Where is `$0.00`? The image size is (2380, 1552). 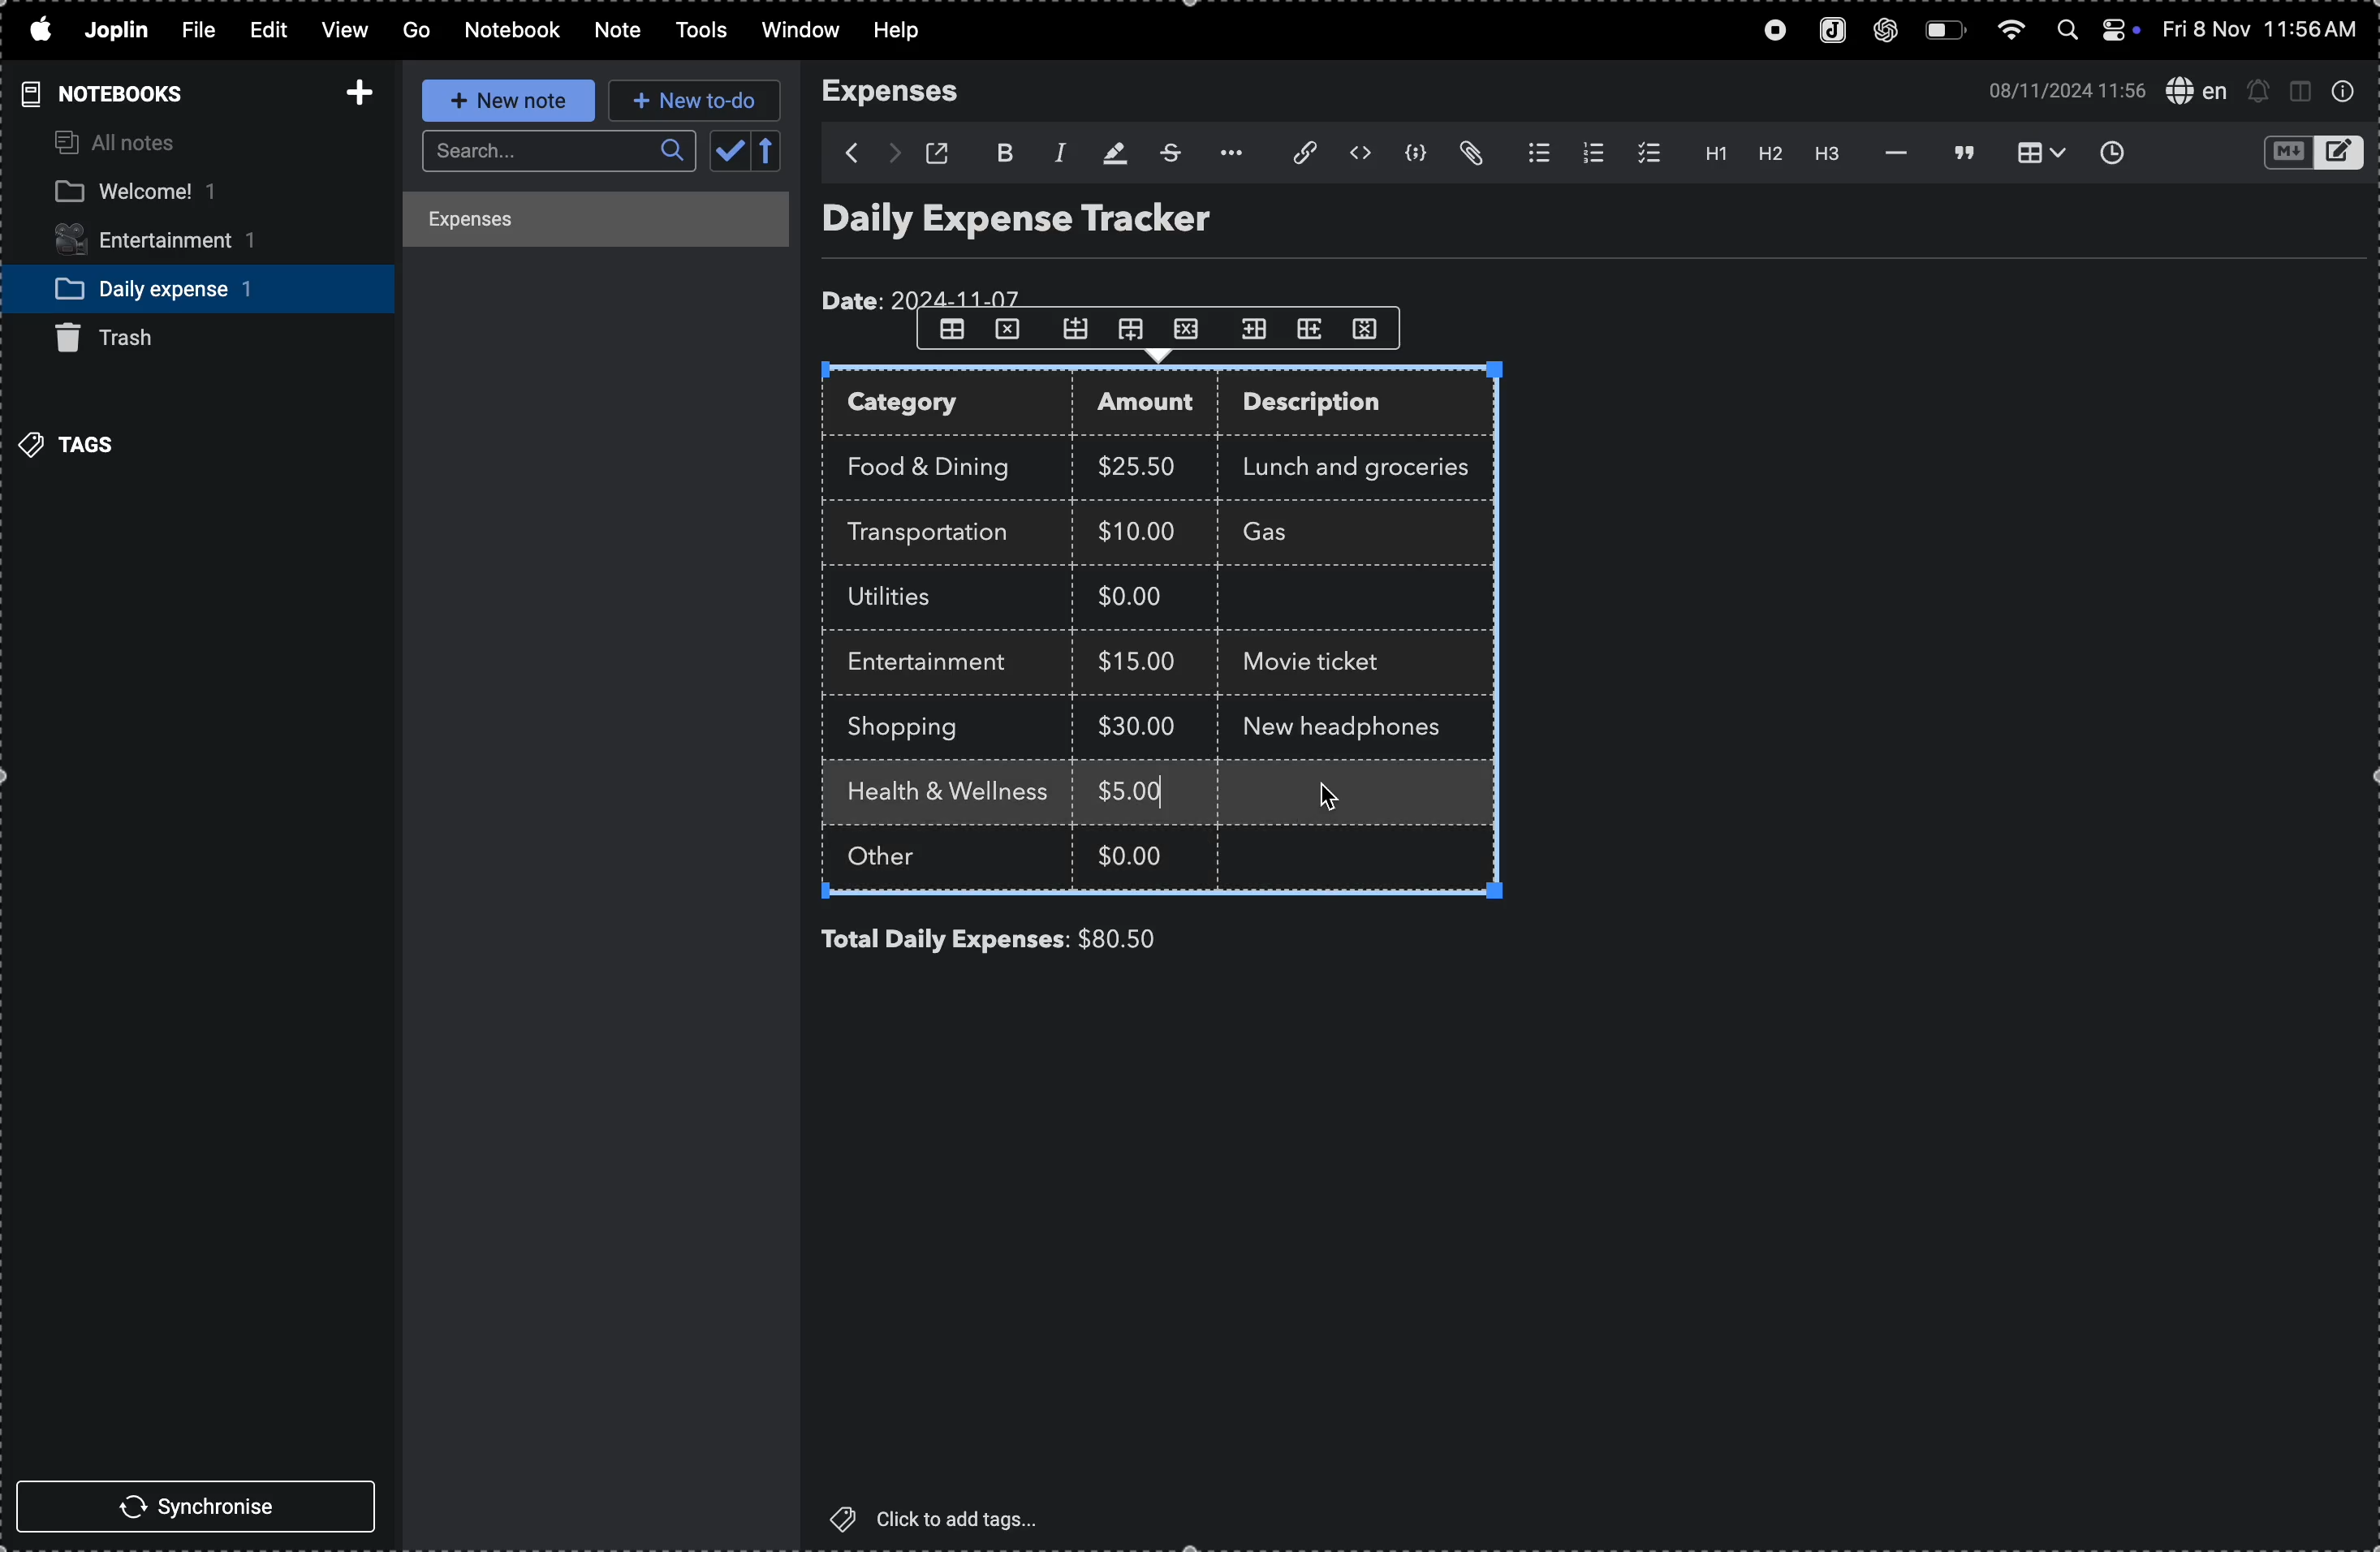 $0.00 is located at coordinates (1143, 600).